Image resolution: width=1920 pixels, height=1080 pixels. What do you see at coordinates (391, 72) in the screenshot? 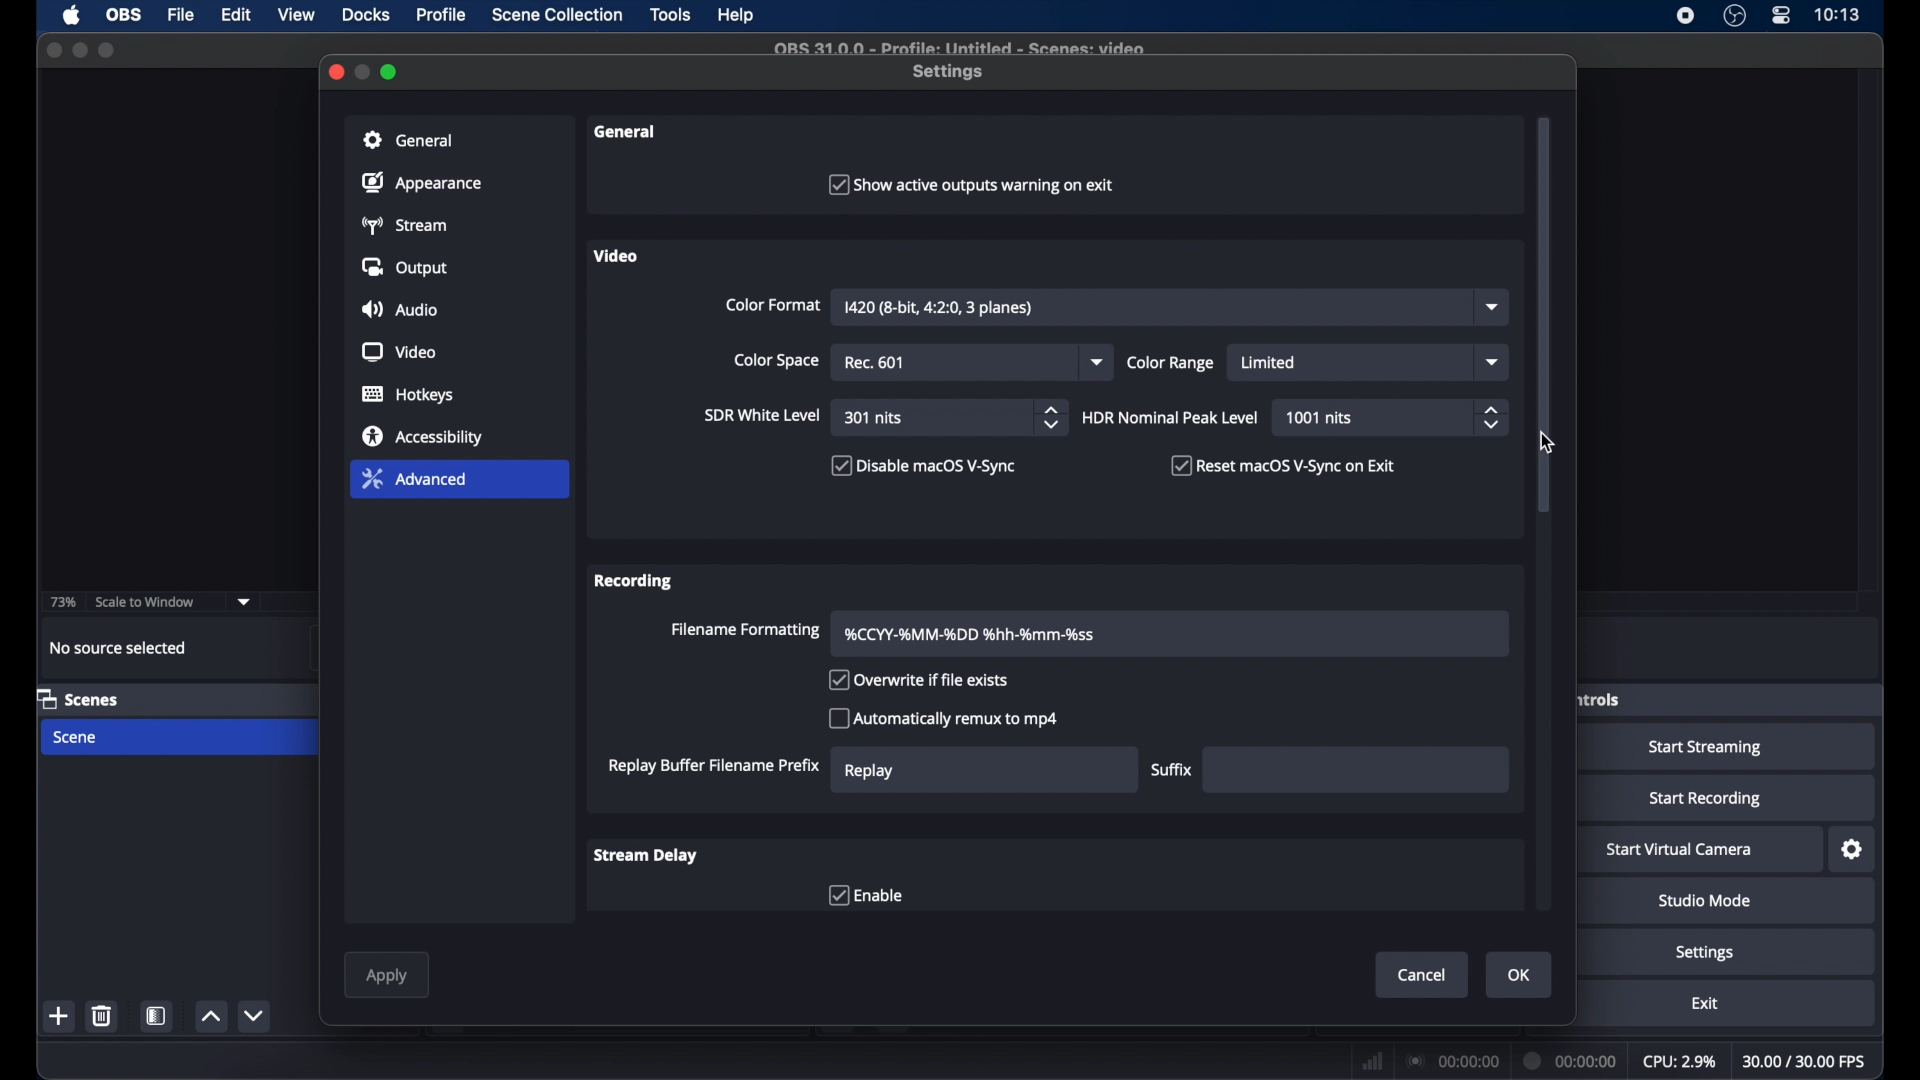
I see `maximize` at bounding box center [391, 72].